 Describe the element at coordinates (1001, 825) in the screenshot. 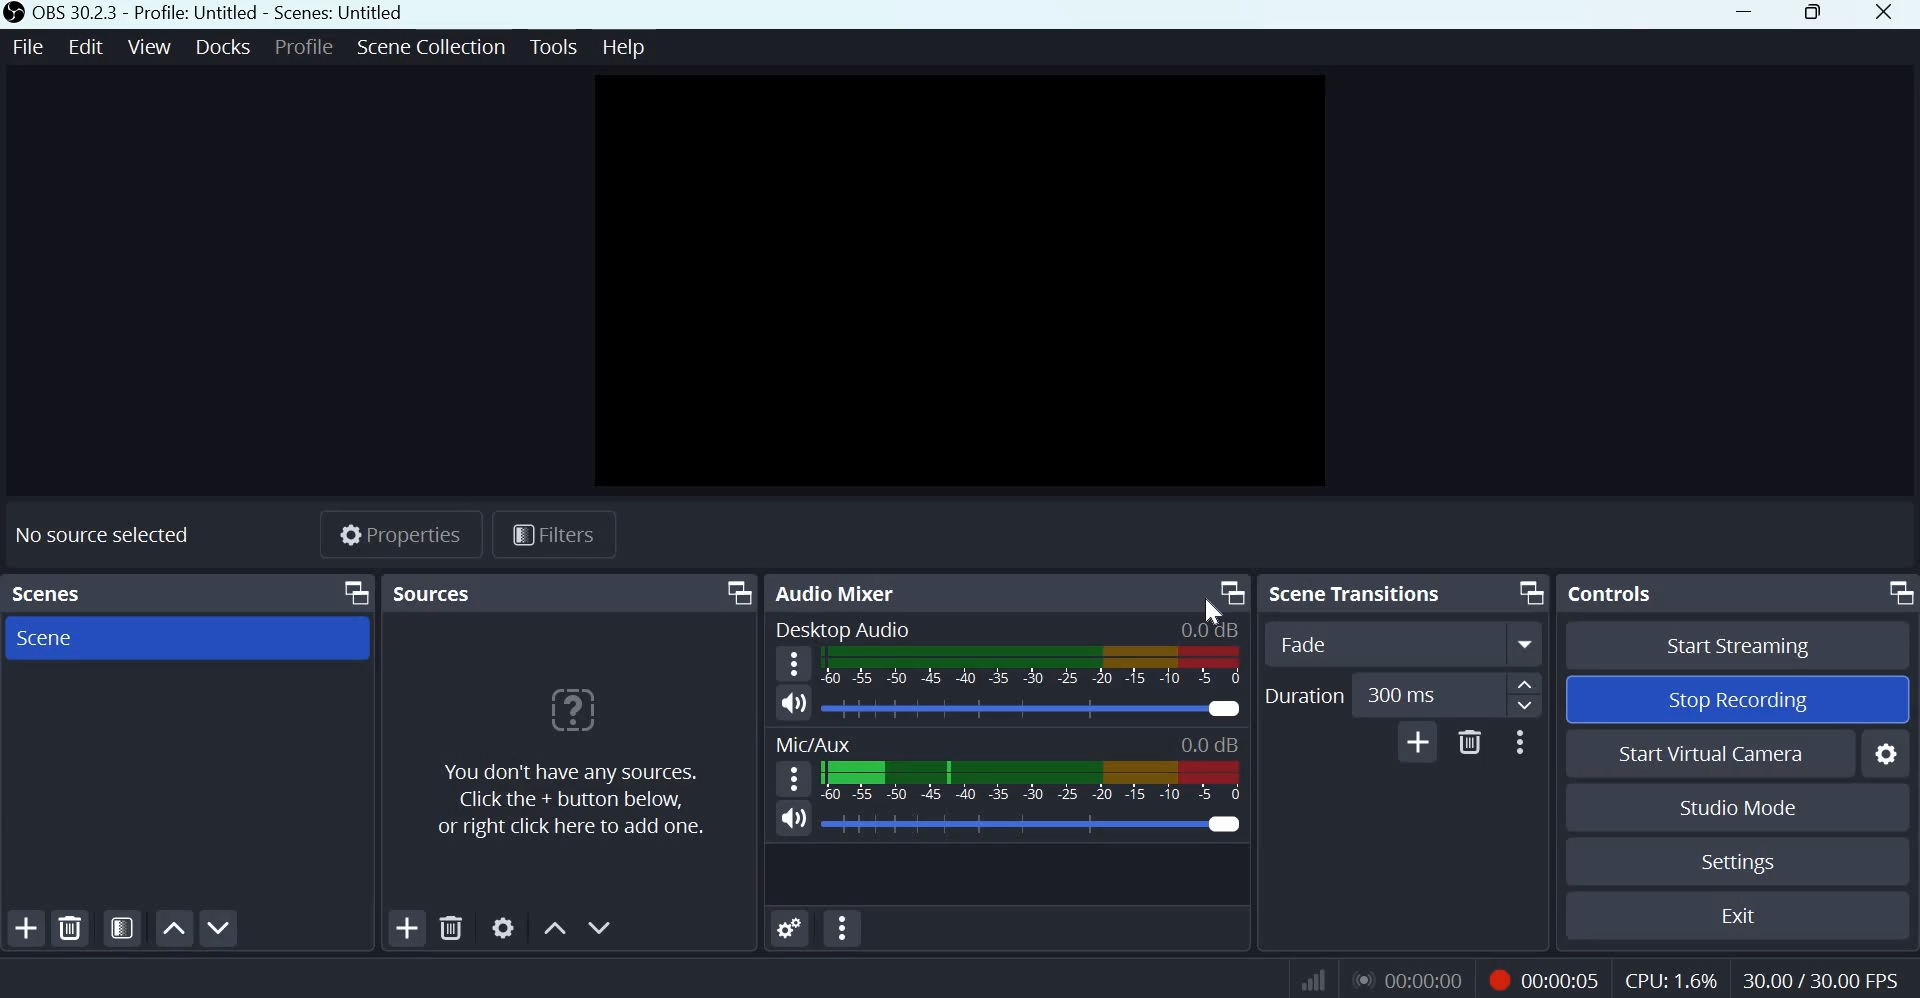

I see `Audio level meter` at that location.